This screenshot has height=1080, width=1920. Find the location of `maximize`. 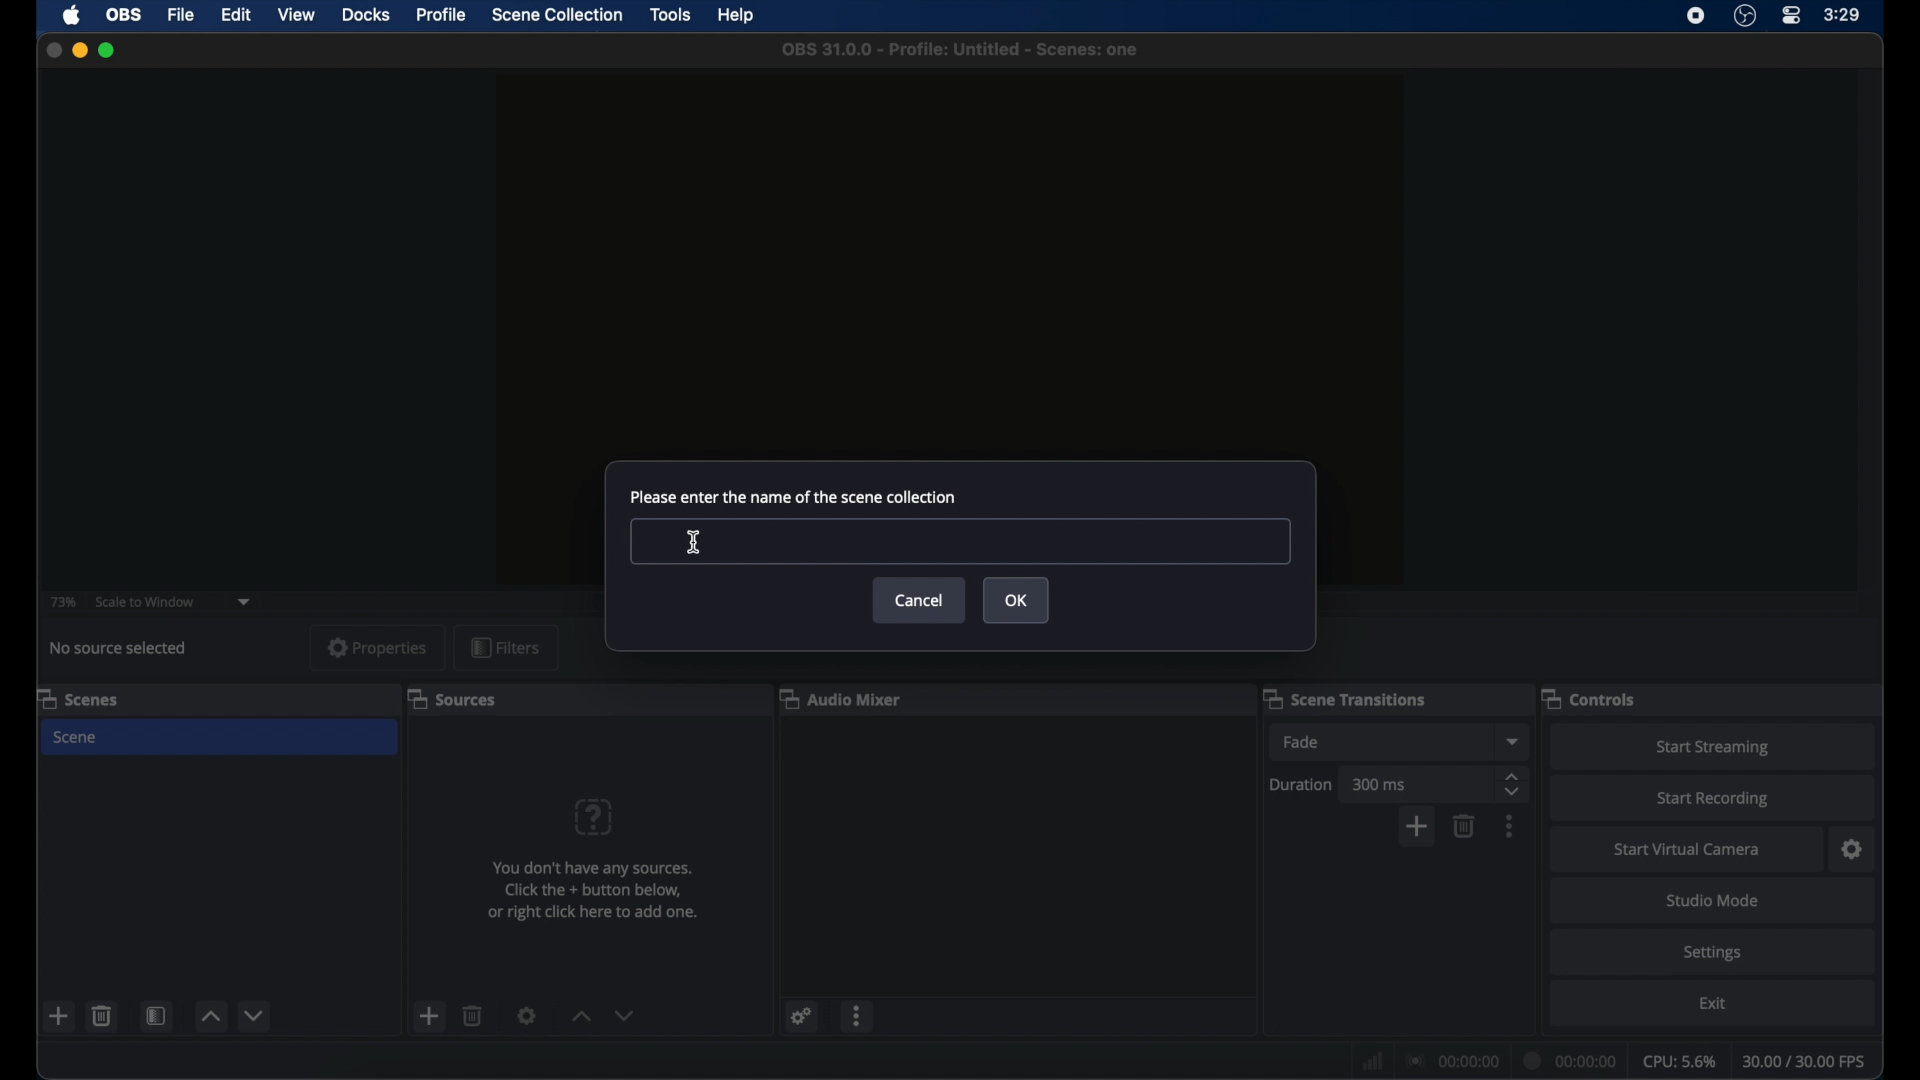

maximize is located at coordinates (108, 50).